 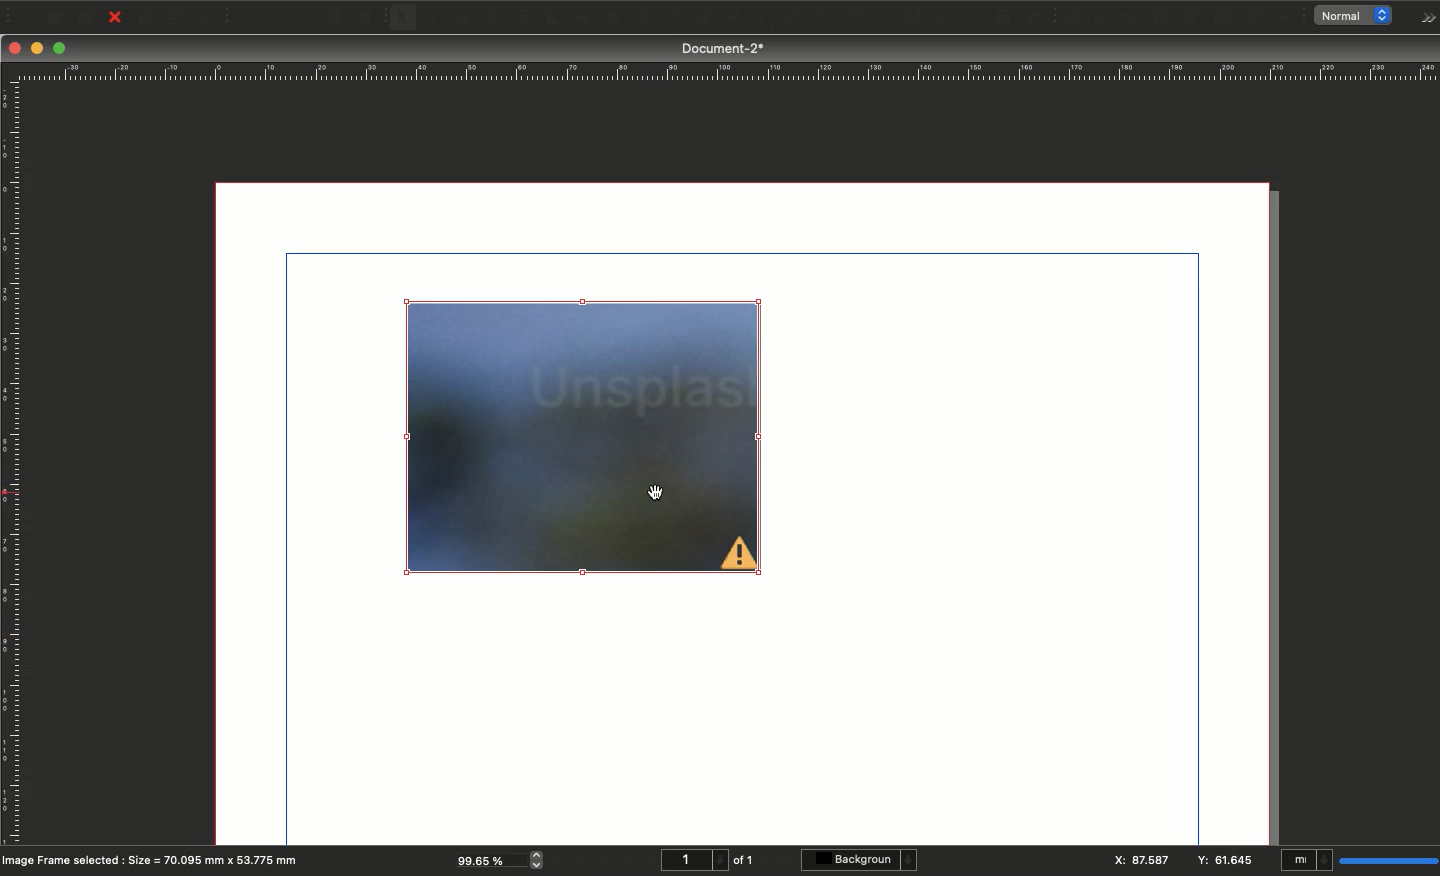 I want to click on Select item, so click(x=404, y=19).